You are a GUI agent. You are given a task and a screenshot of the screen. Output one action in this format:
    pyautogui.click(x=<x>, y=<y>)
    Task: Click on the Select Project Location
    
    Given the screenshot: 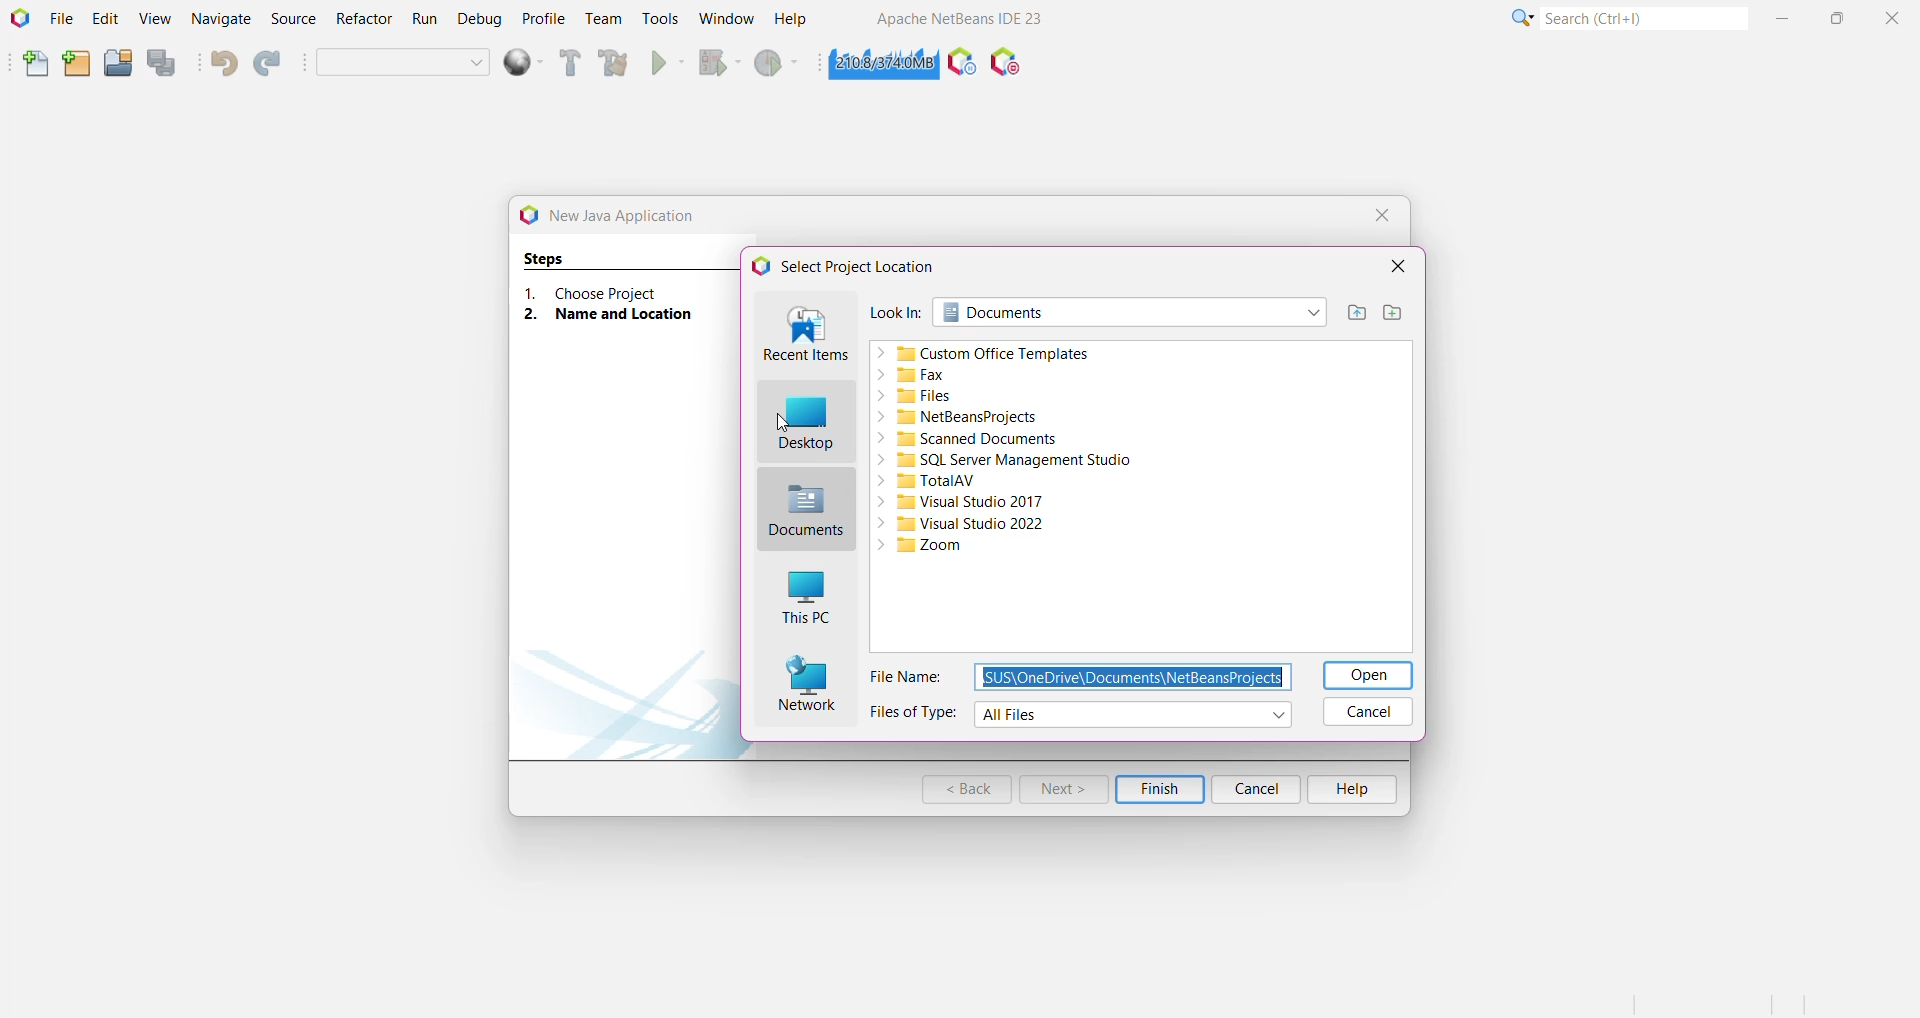 What is the action you would take?
    pyautogui.click(x=853, y=266)
    